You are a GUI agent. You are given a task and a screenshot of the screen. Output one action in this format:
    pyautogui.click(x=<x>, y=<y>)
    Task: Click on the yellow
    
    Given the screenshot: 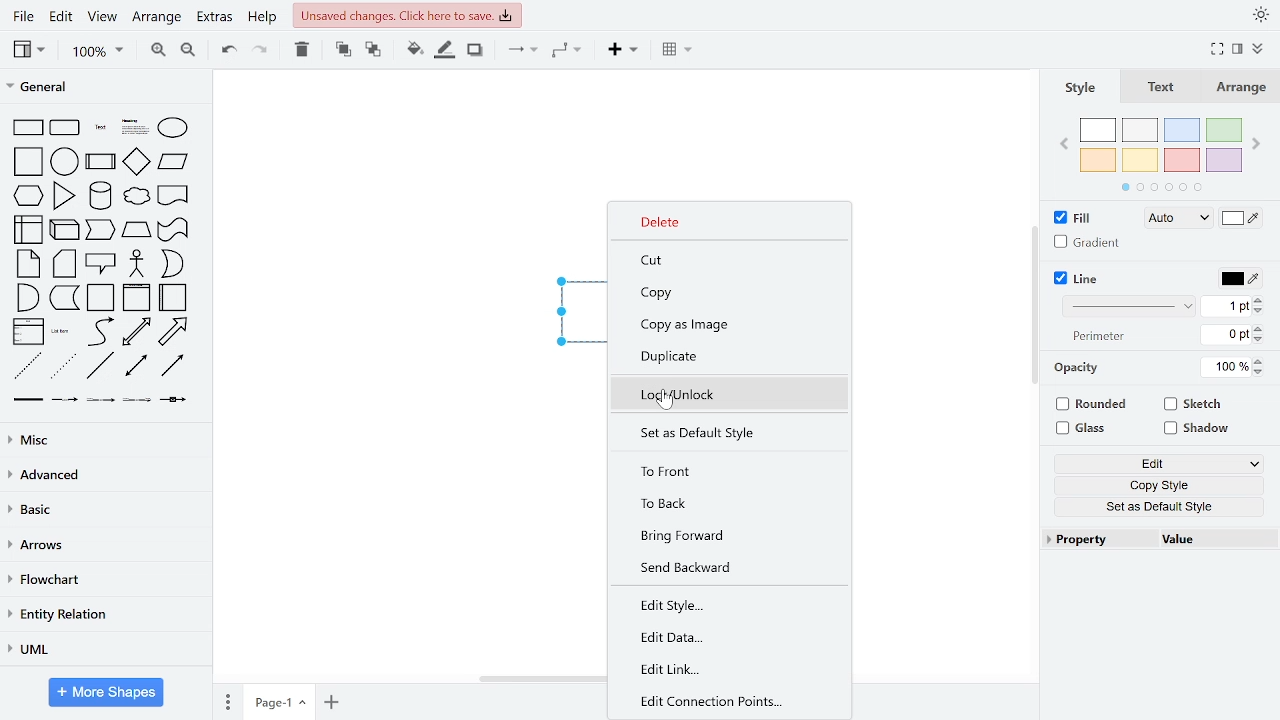 What is the action you would take?
    pyautogui.click(x=1140, y=160)
    